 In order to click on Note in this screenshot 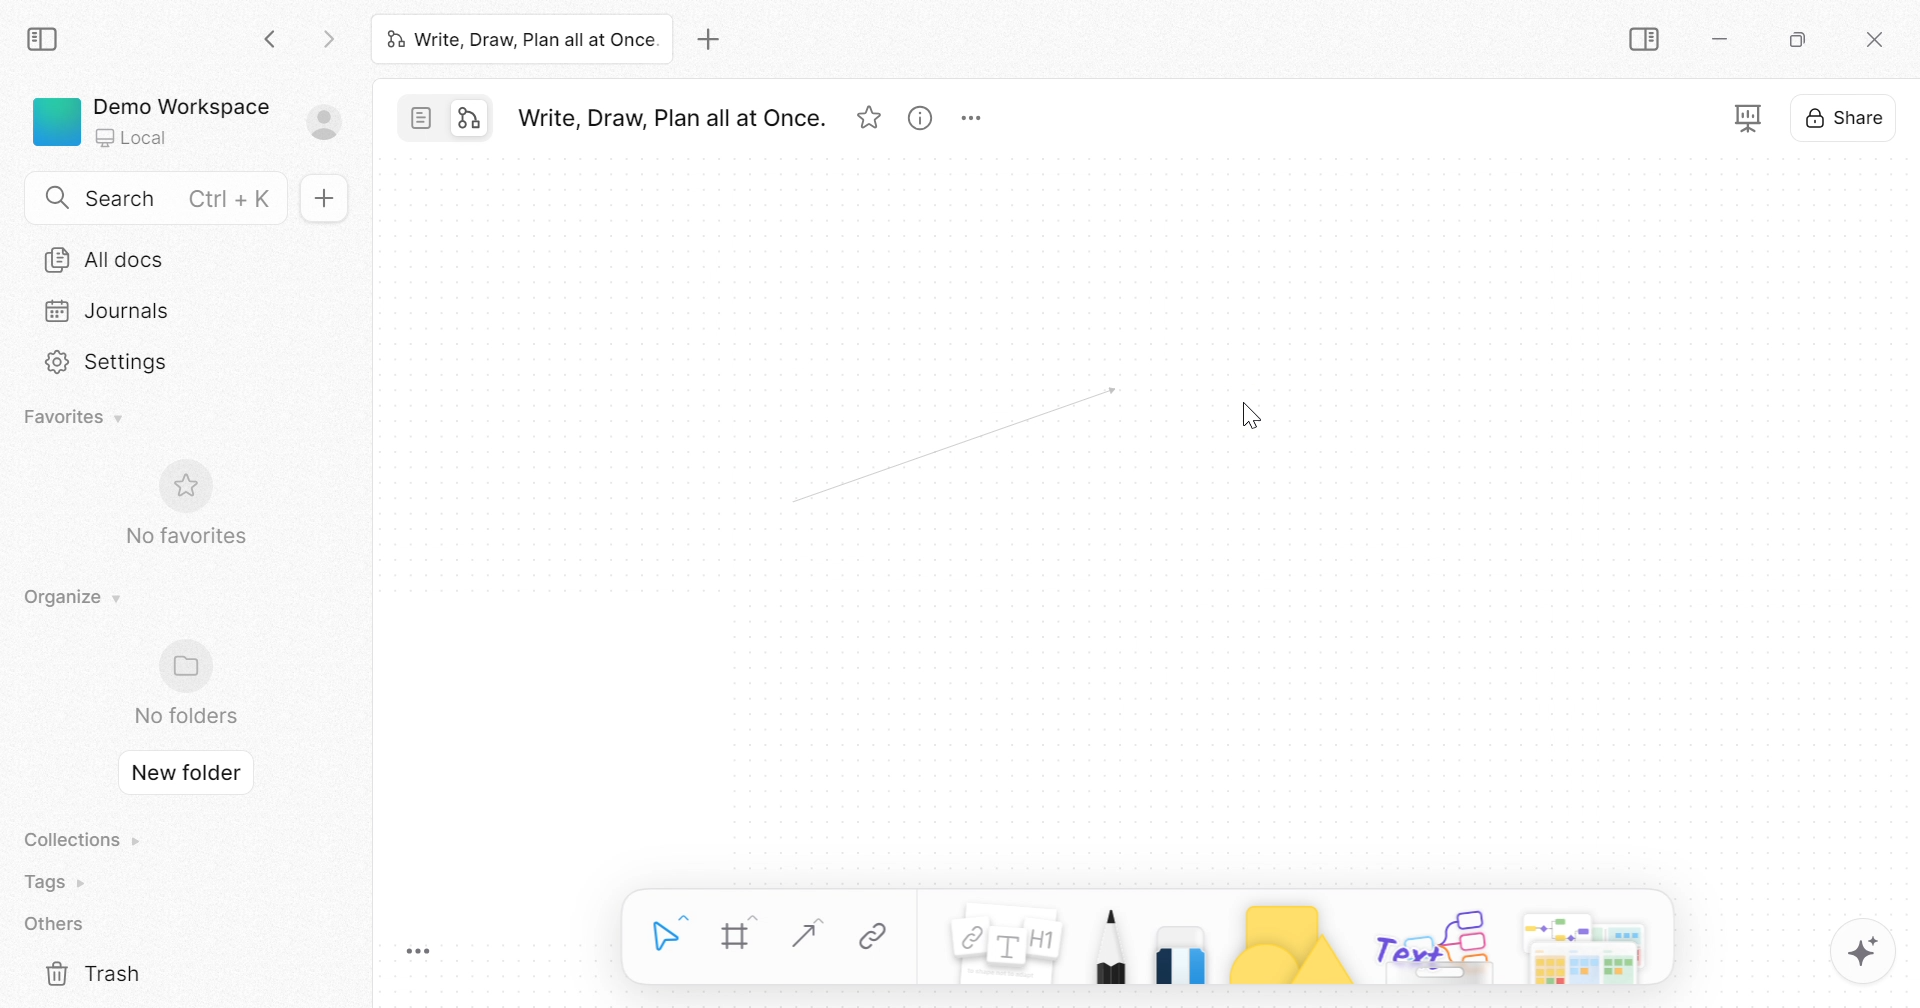, I will do `click(1002, 948)`.